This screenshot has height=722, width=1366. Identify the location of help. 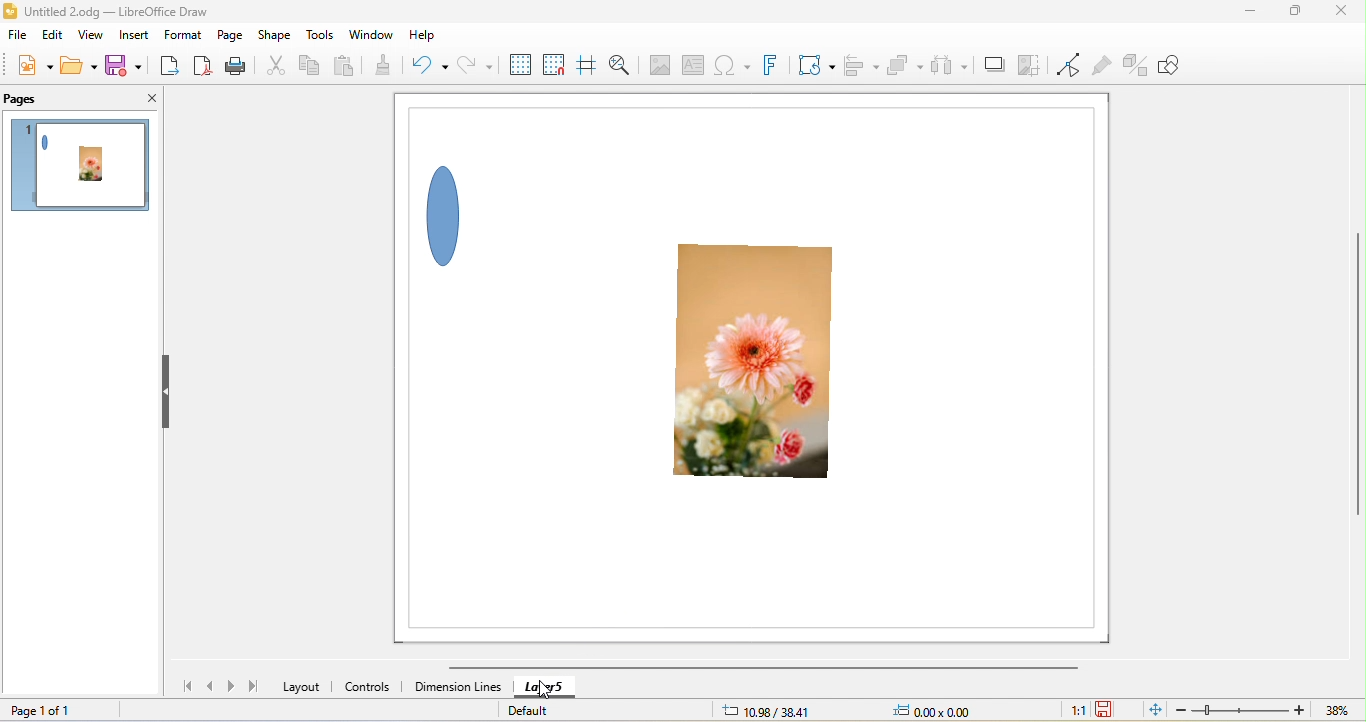
(424, 36).